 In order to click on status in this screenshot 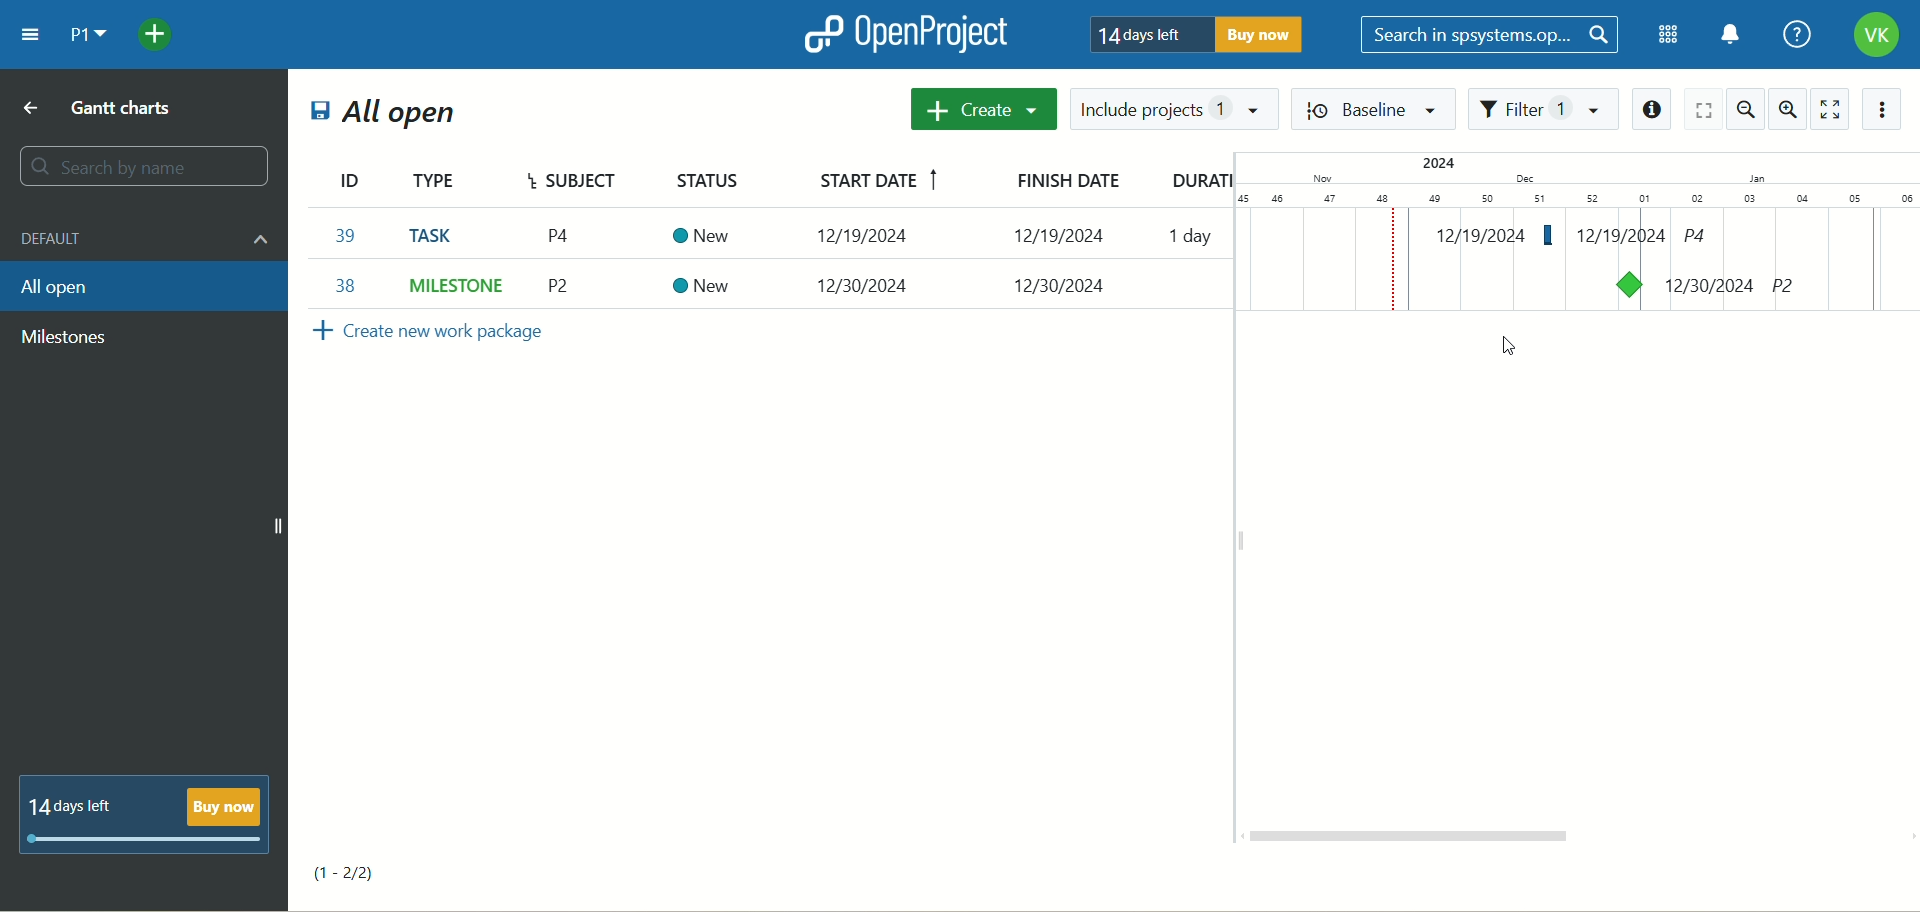, I will do `click(715, 177)`.